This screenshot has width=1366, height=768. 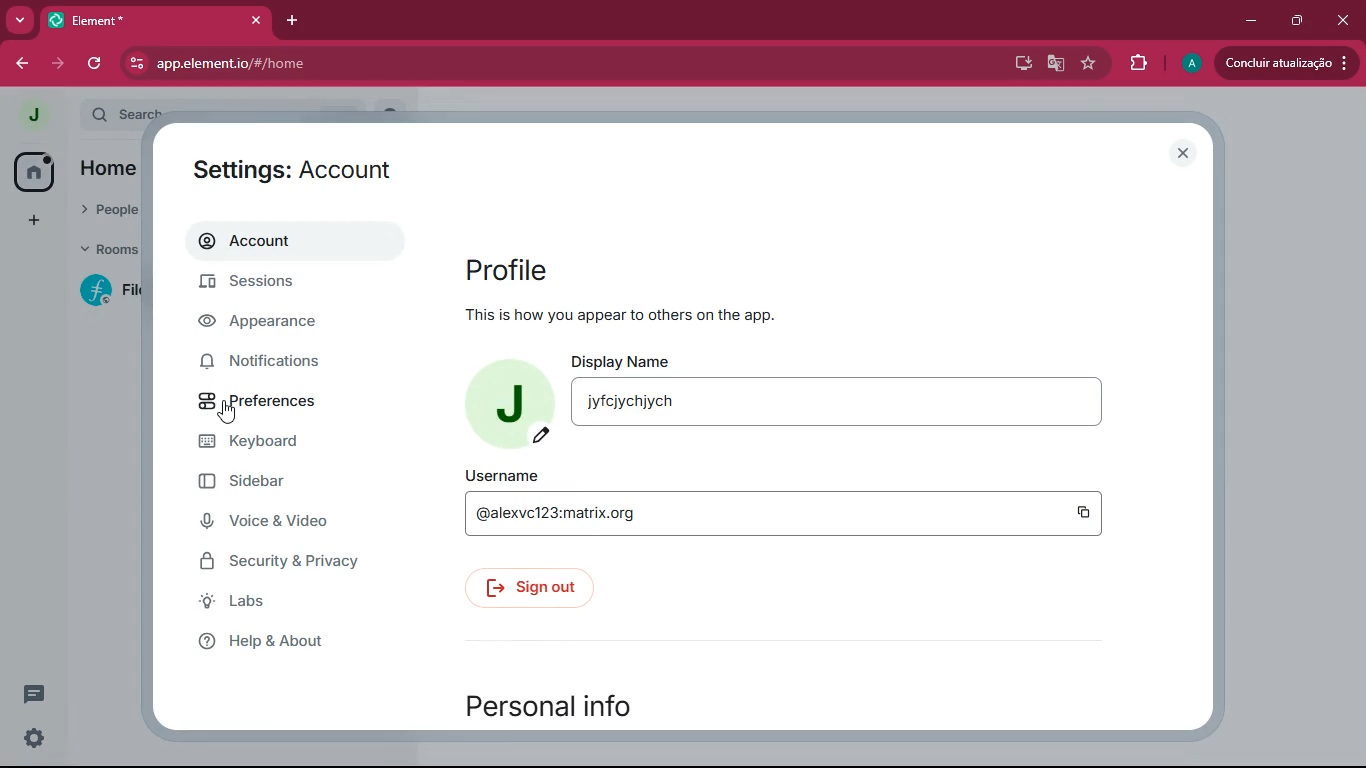 I want to click on display name jyfcjychjych, so click(x=849, y=393).